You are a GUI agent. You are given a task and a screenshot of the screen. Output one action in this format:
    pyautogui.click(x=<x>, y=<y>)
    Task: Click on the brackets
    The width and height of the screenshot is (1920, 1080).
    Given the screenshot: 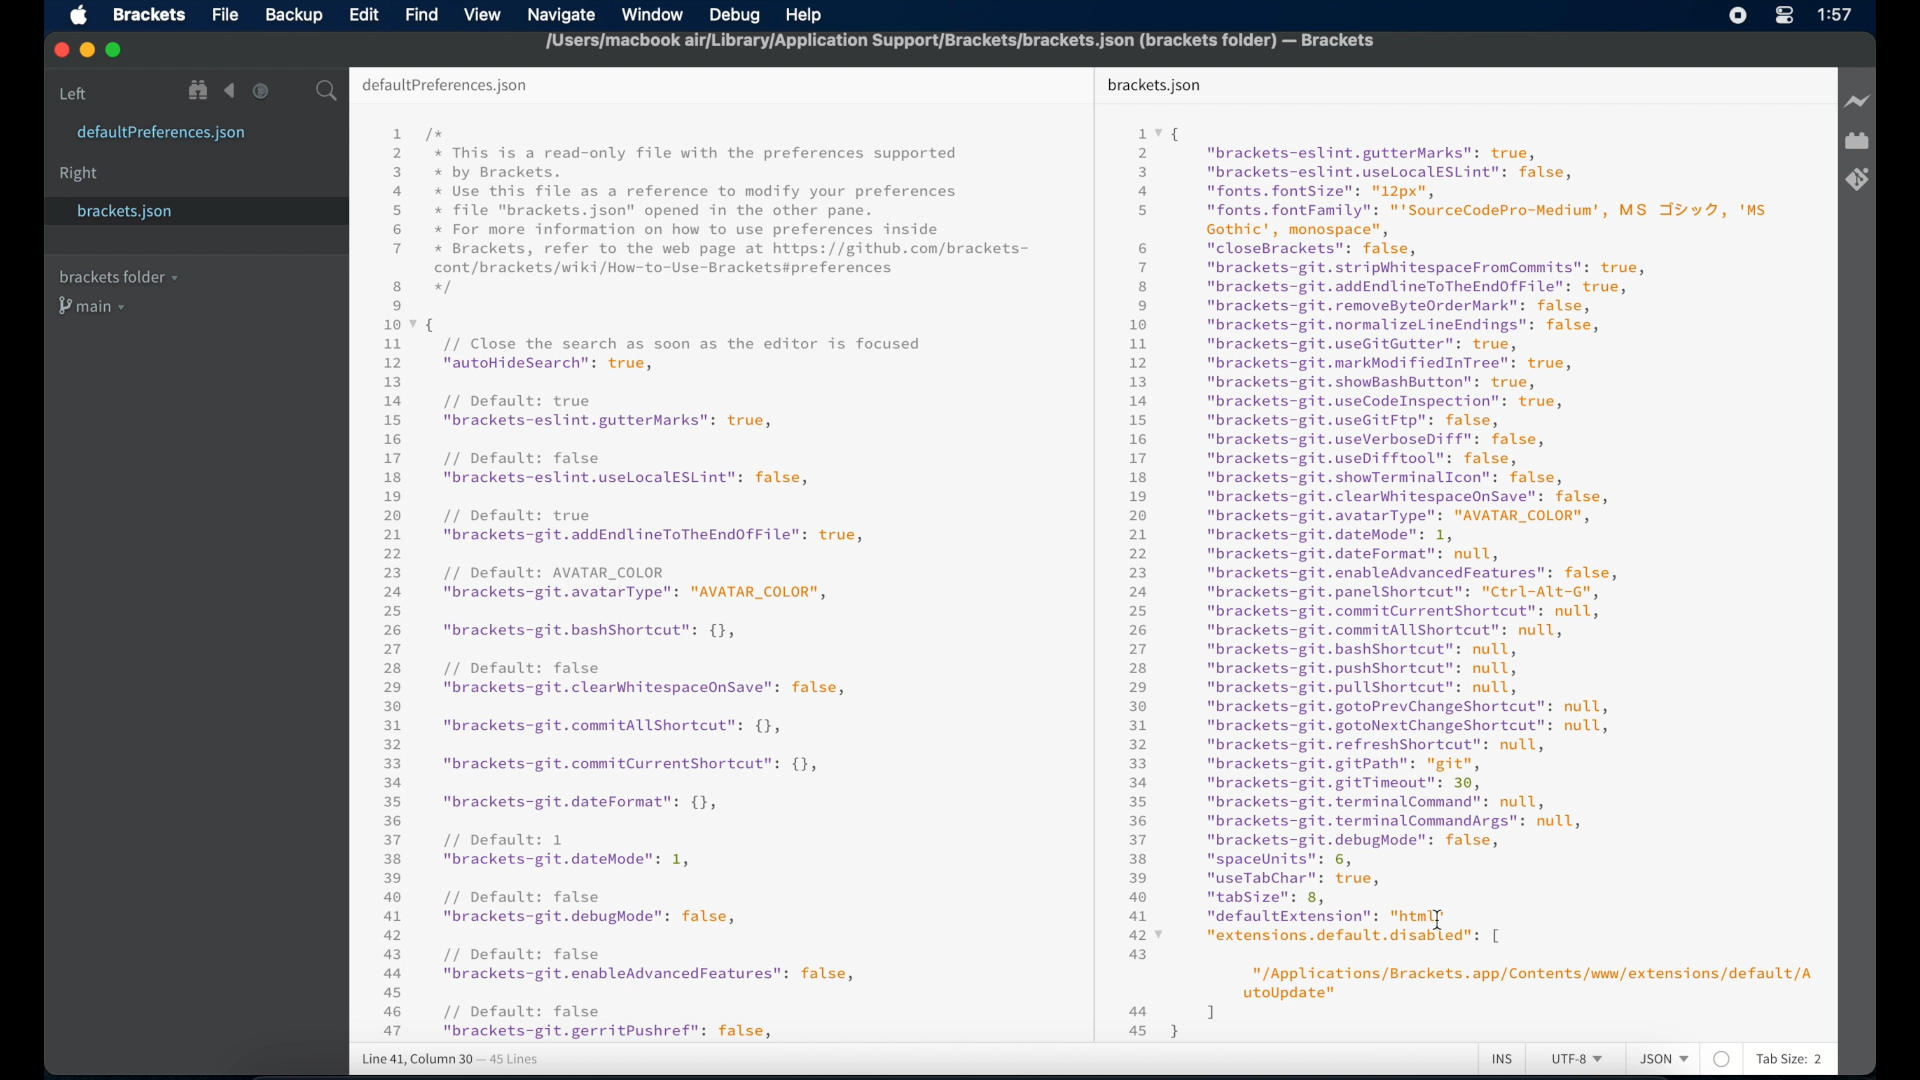 What is the action you would take?
    pyautogui.click(x=150, y=14)
    